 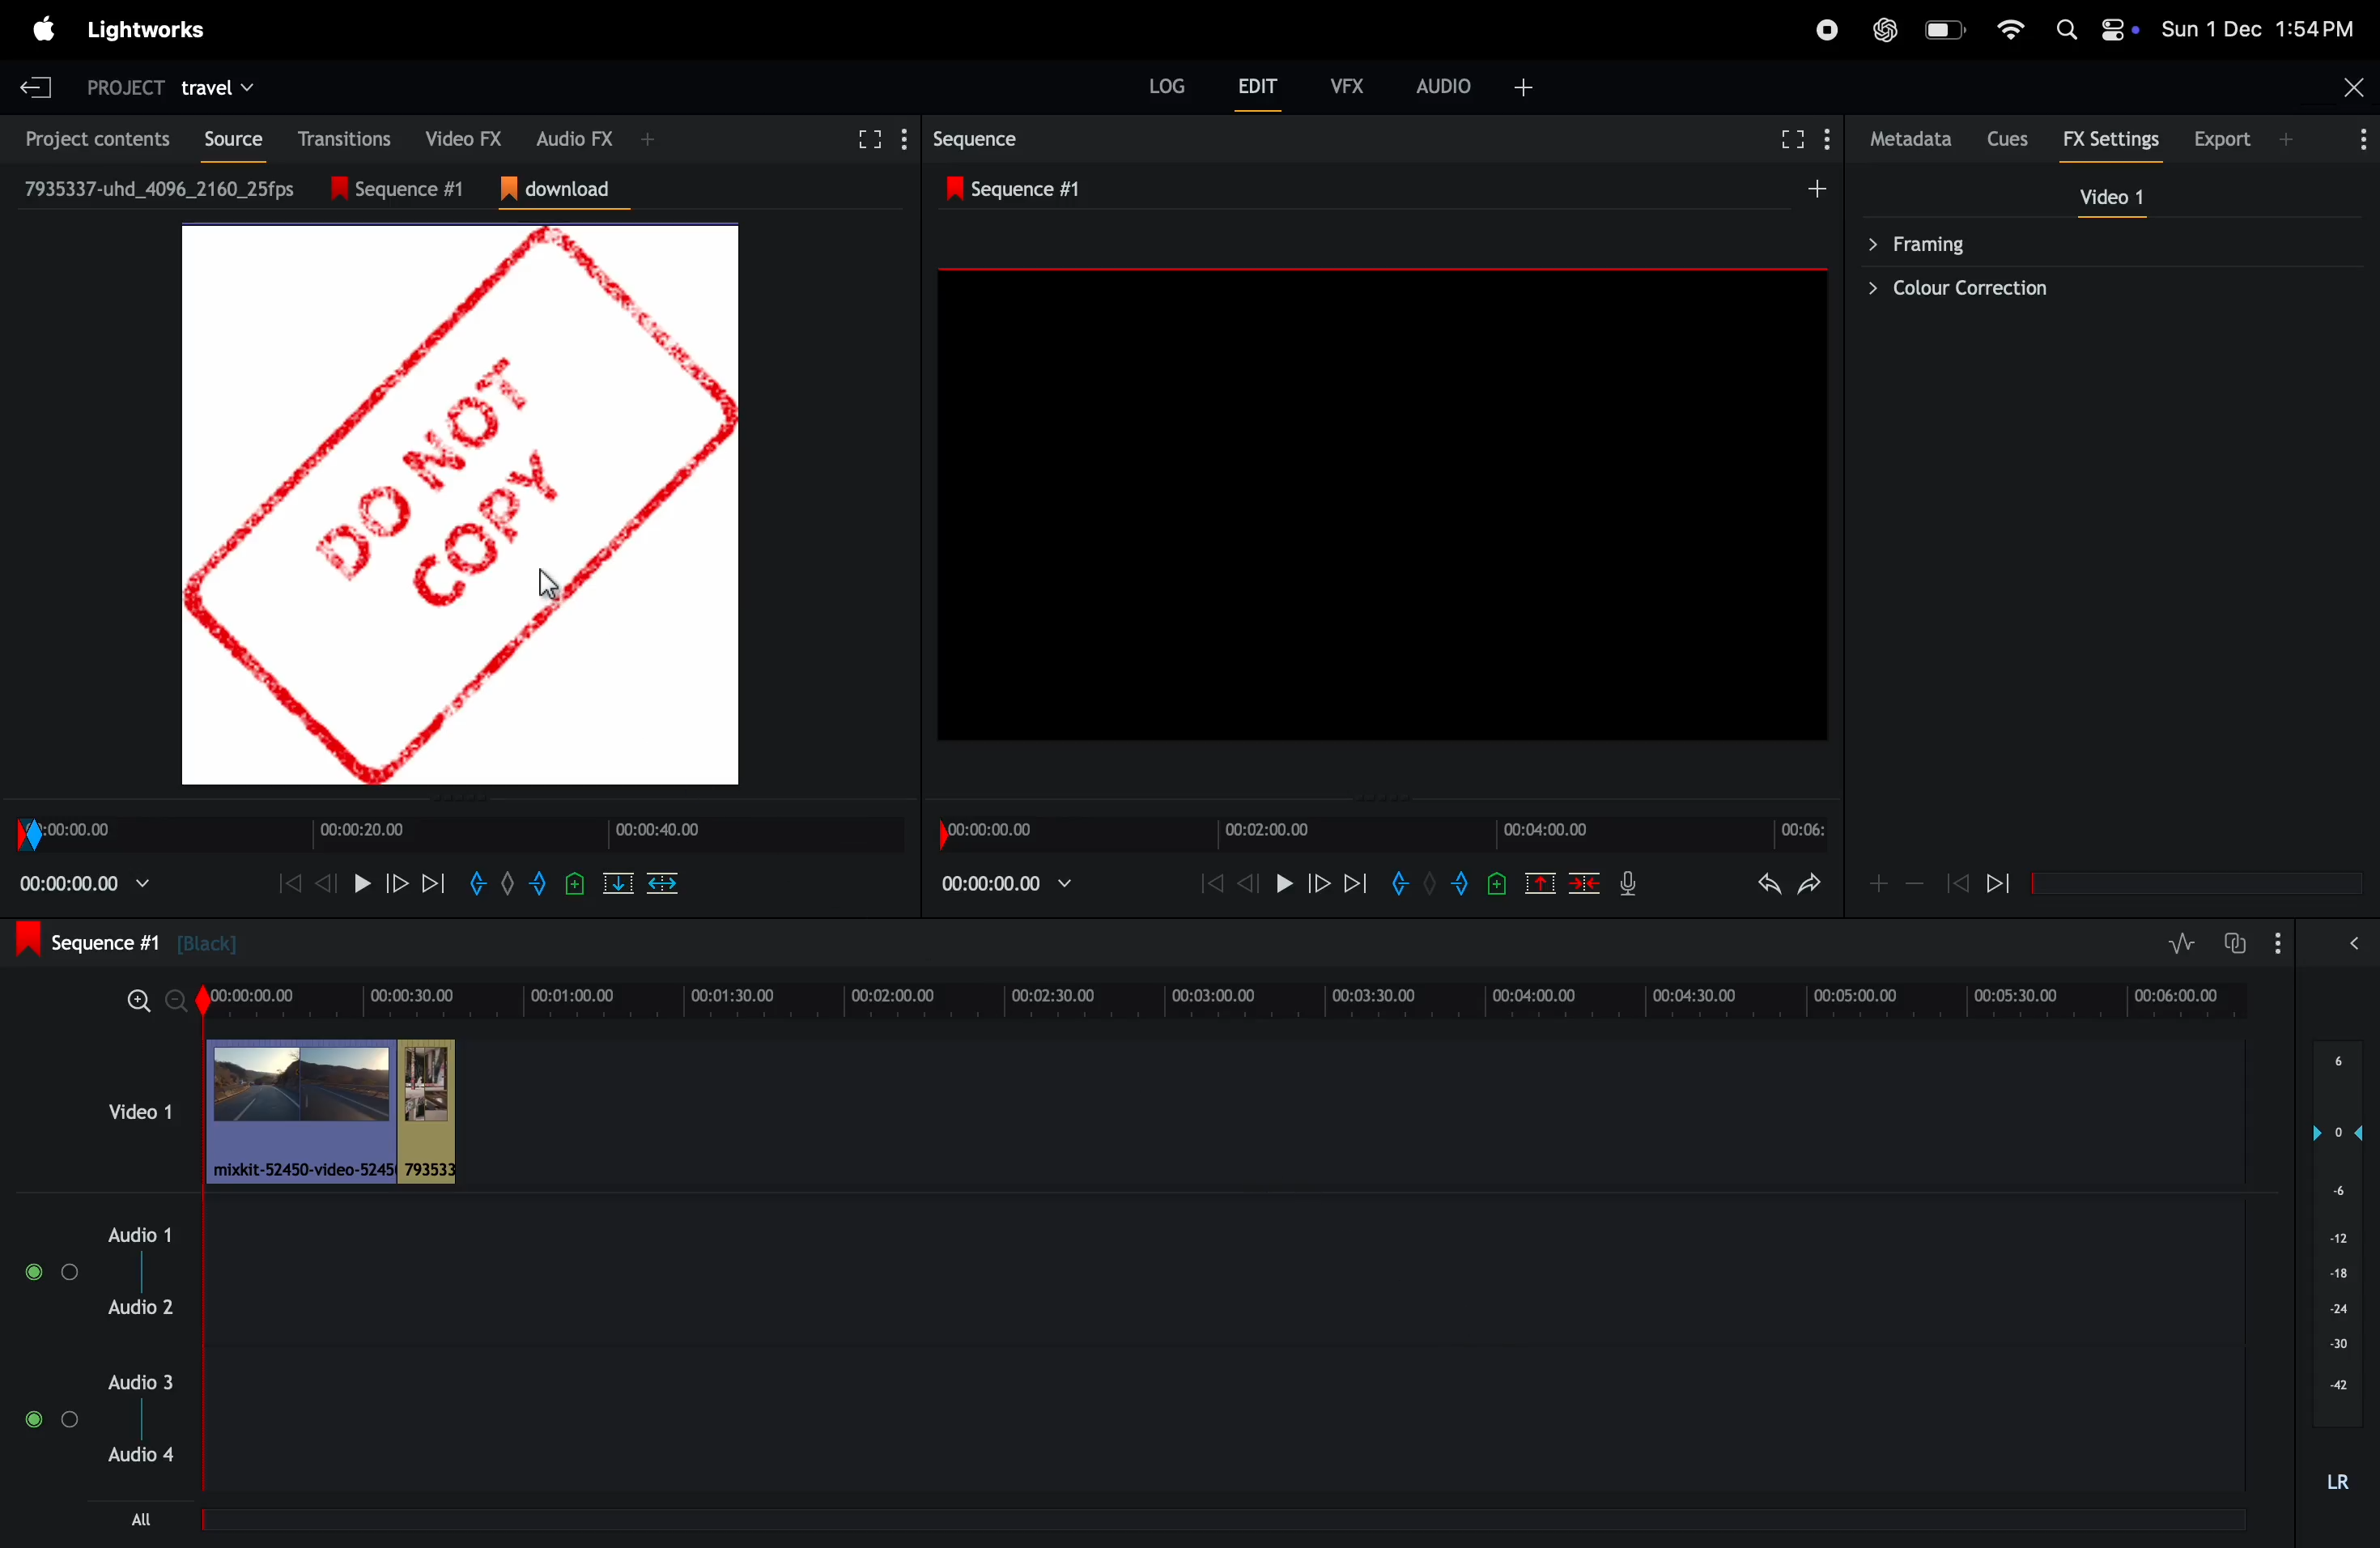 What do you see at coordinates (550, 585) in the screenshot?
I see `Cursor` at bounding box center [550, 585].